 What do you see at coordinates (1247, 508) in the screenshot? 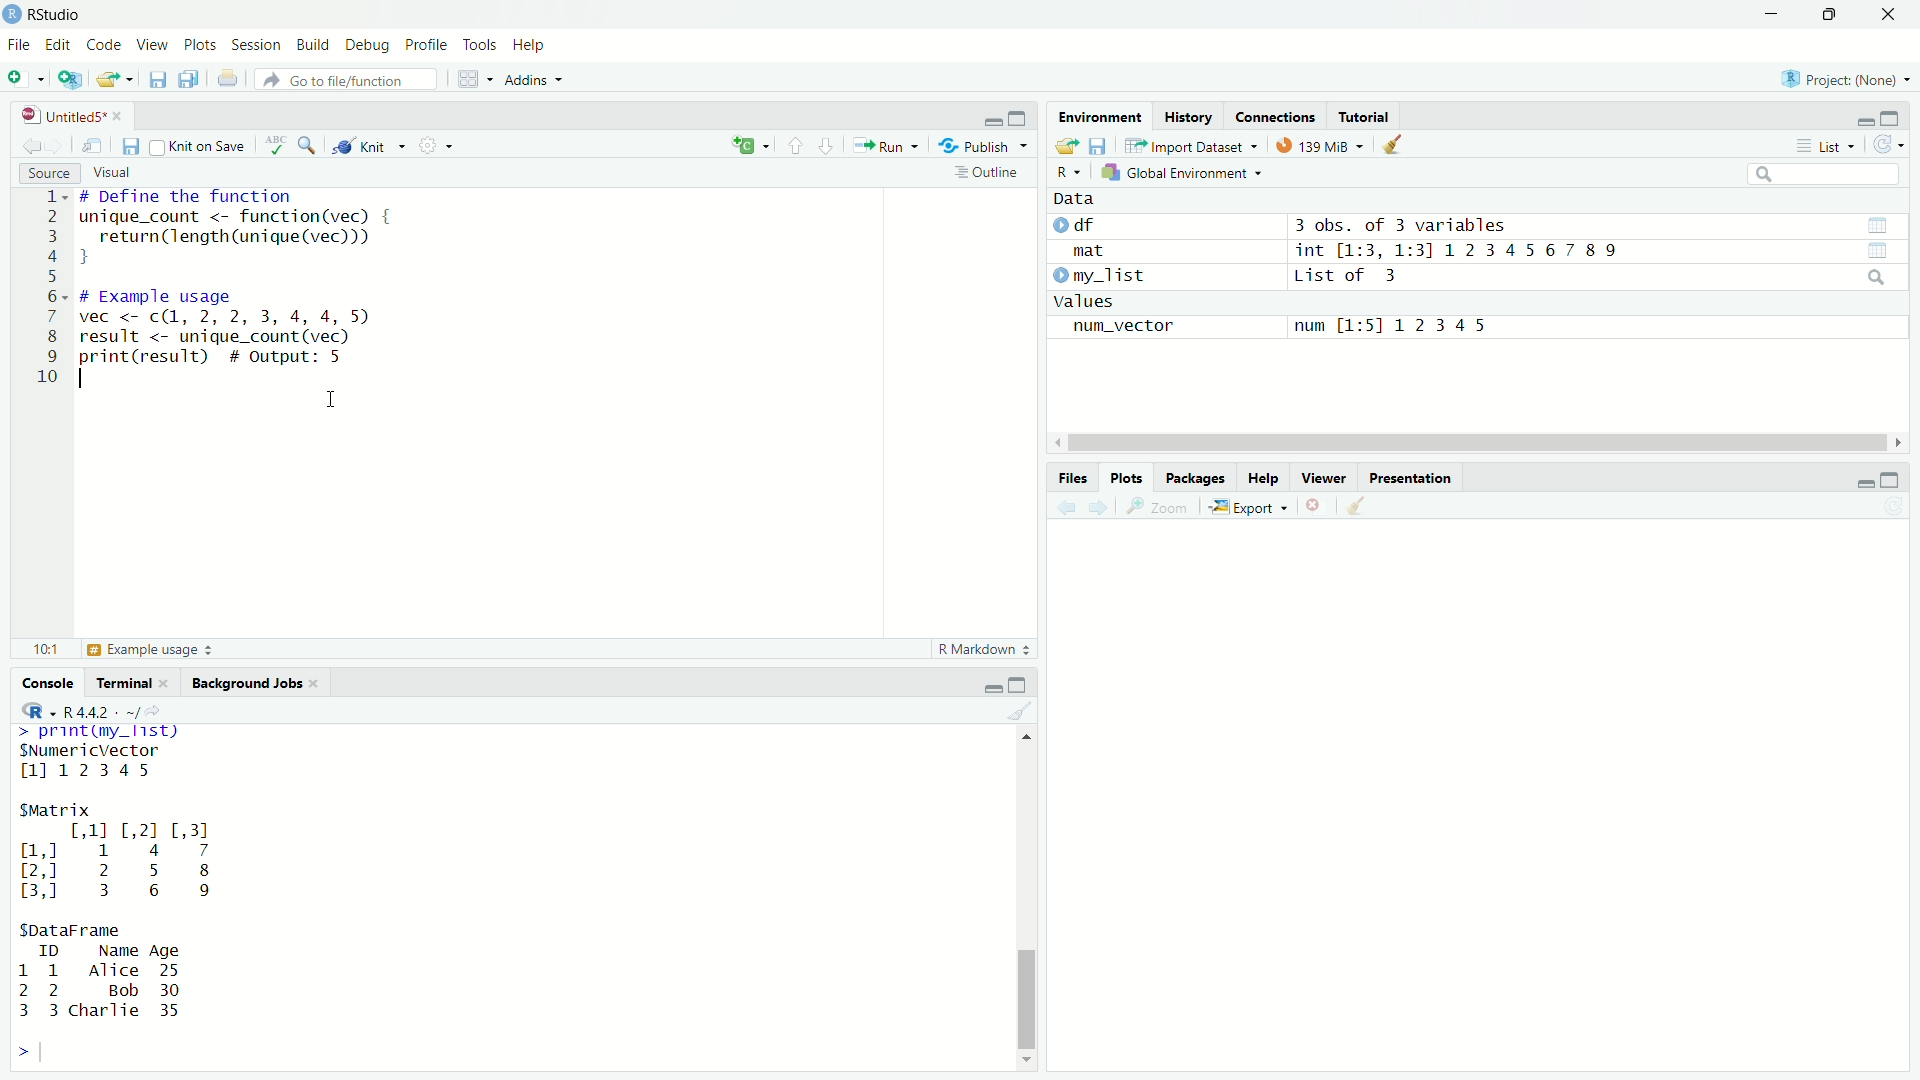
I see `Export` at bounding box center [1247, 508].